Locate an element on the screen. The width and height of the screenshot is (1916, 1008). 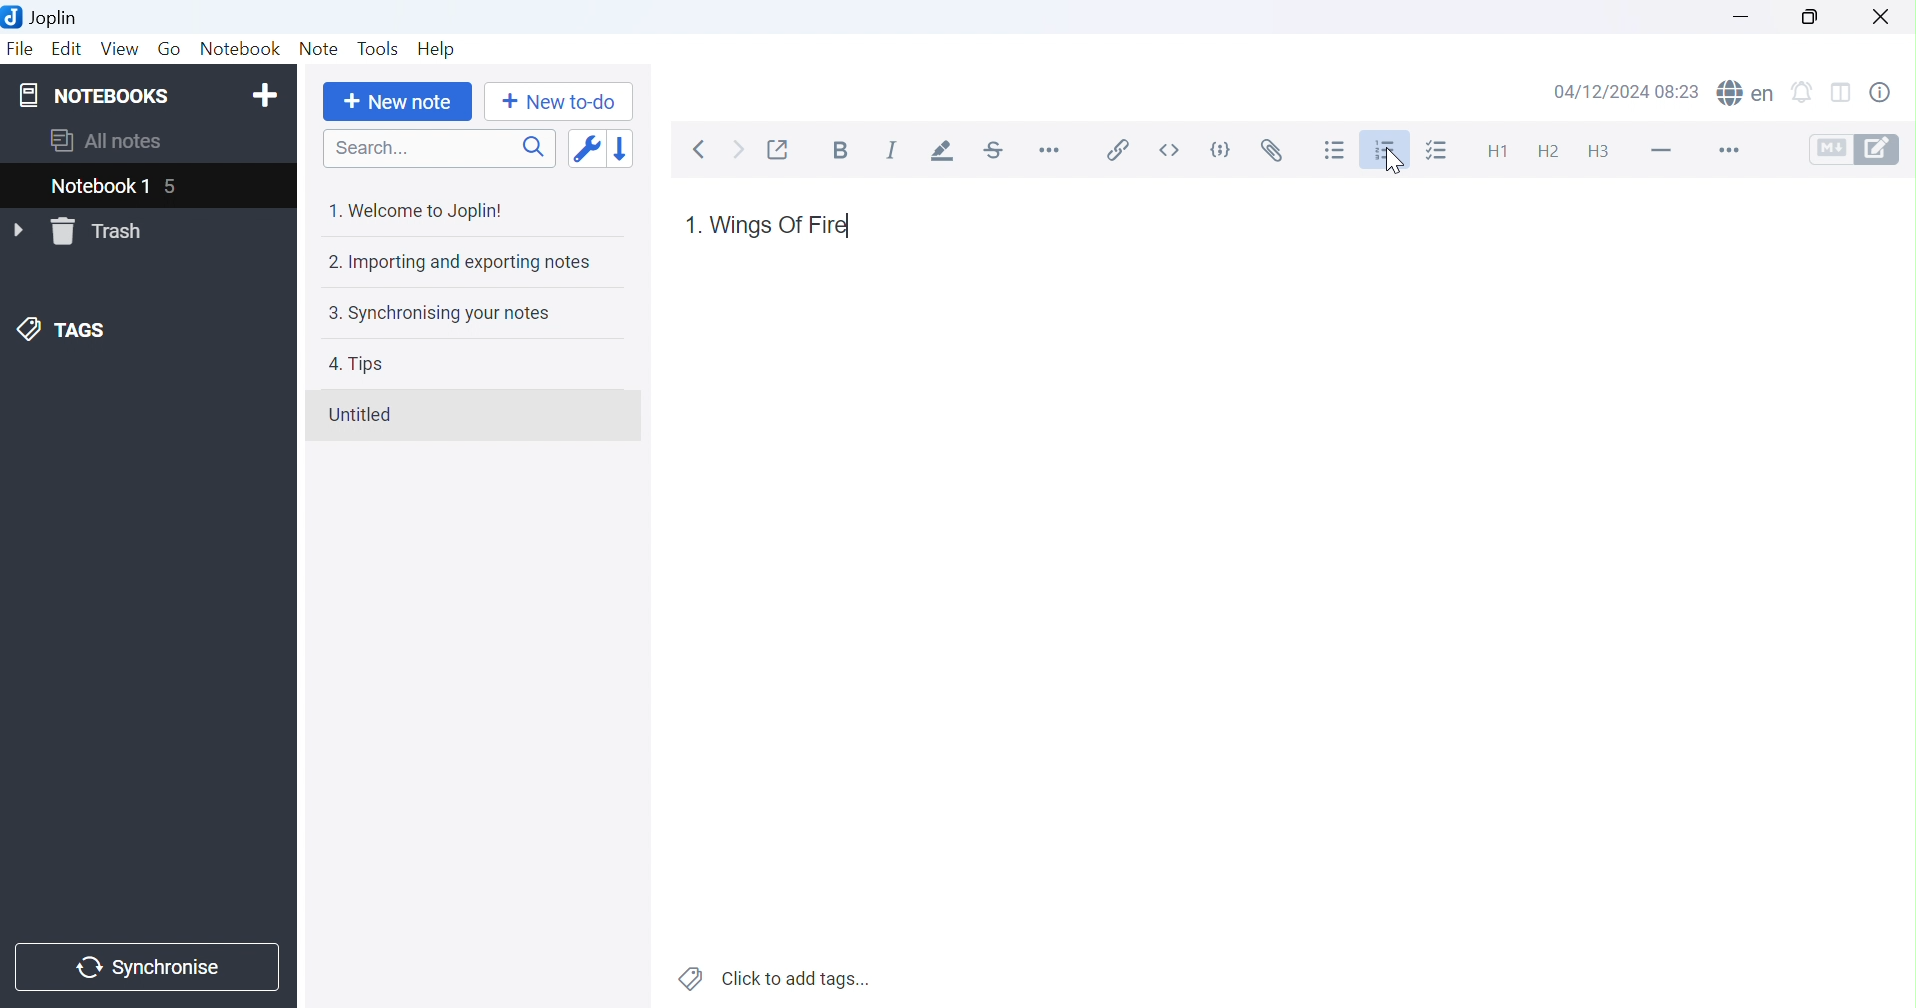
Toggle editors is located at coordinates (1854, 148).